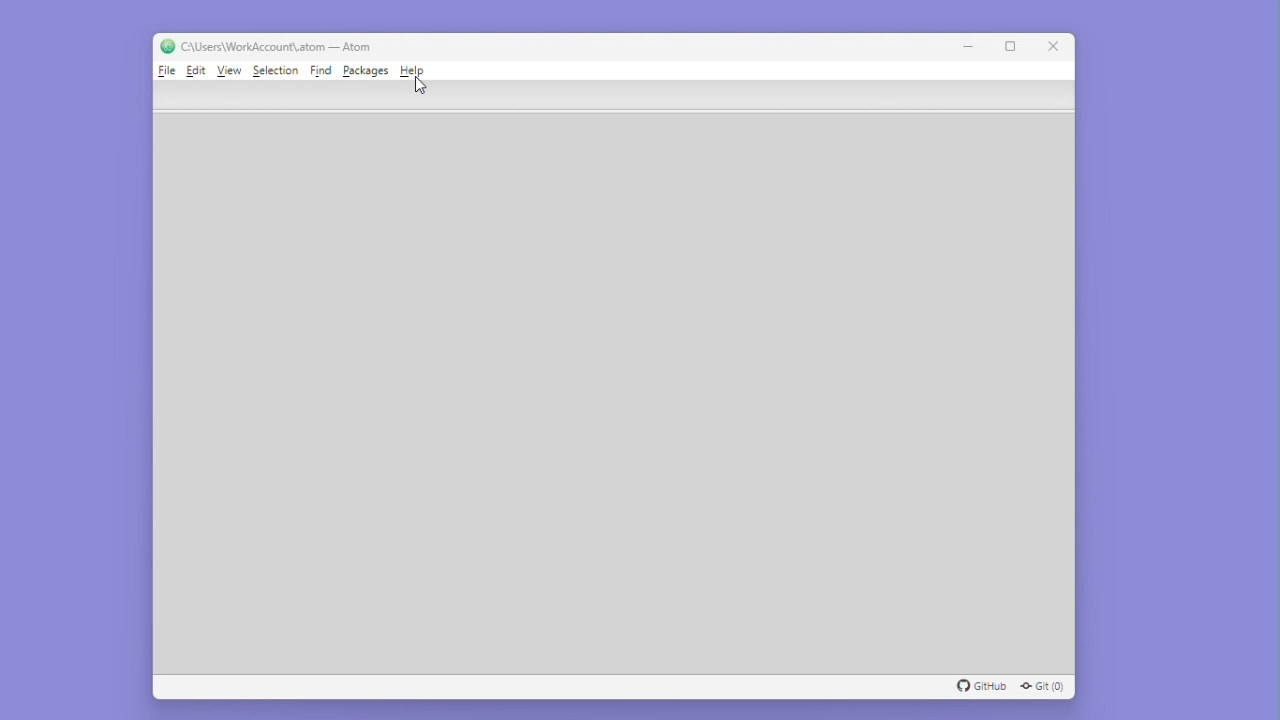  I want to click on Close, so click(1051, 48).